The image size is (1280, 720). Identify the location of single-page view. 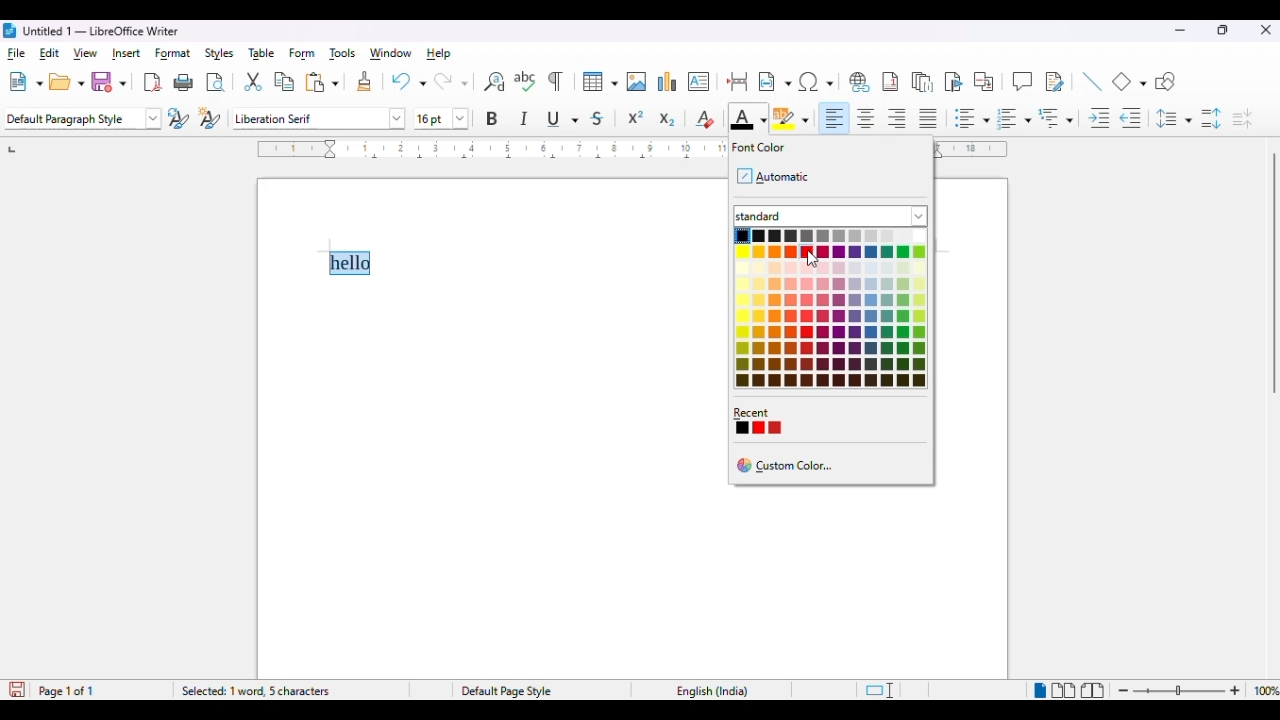
(1038, 691).